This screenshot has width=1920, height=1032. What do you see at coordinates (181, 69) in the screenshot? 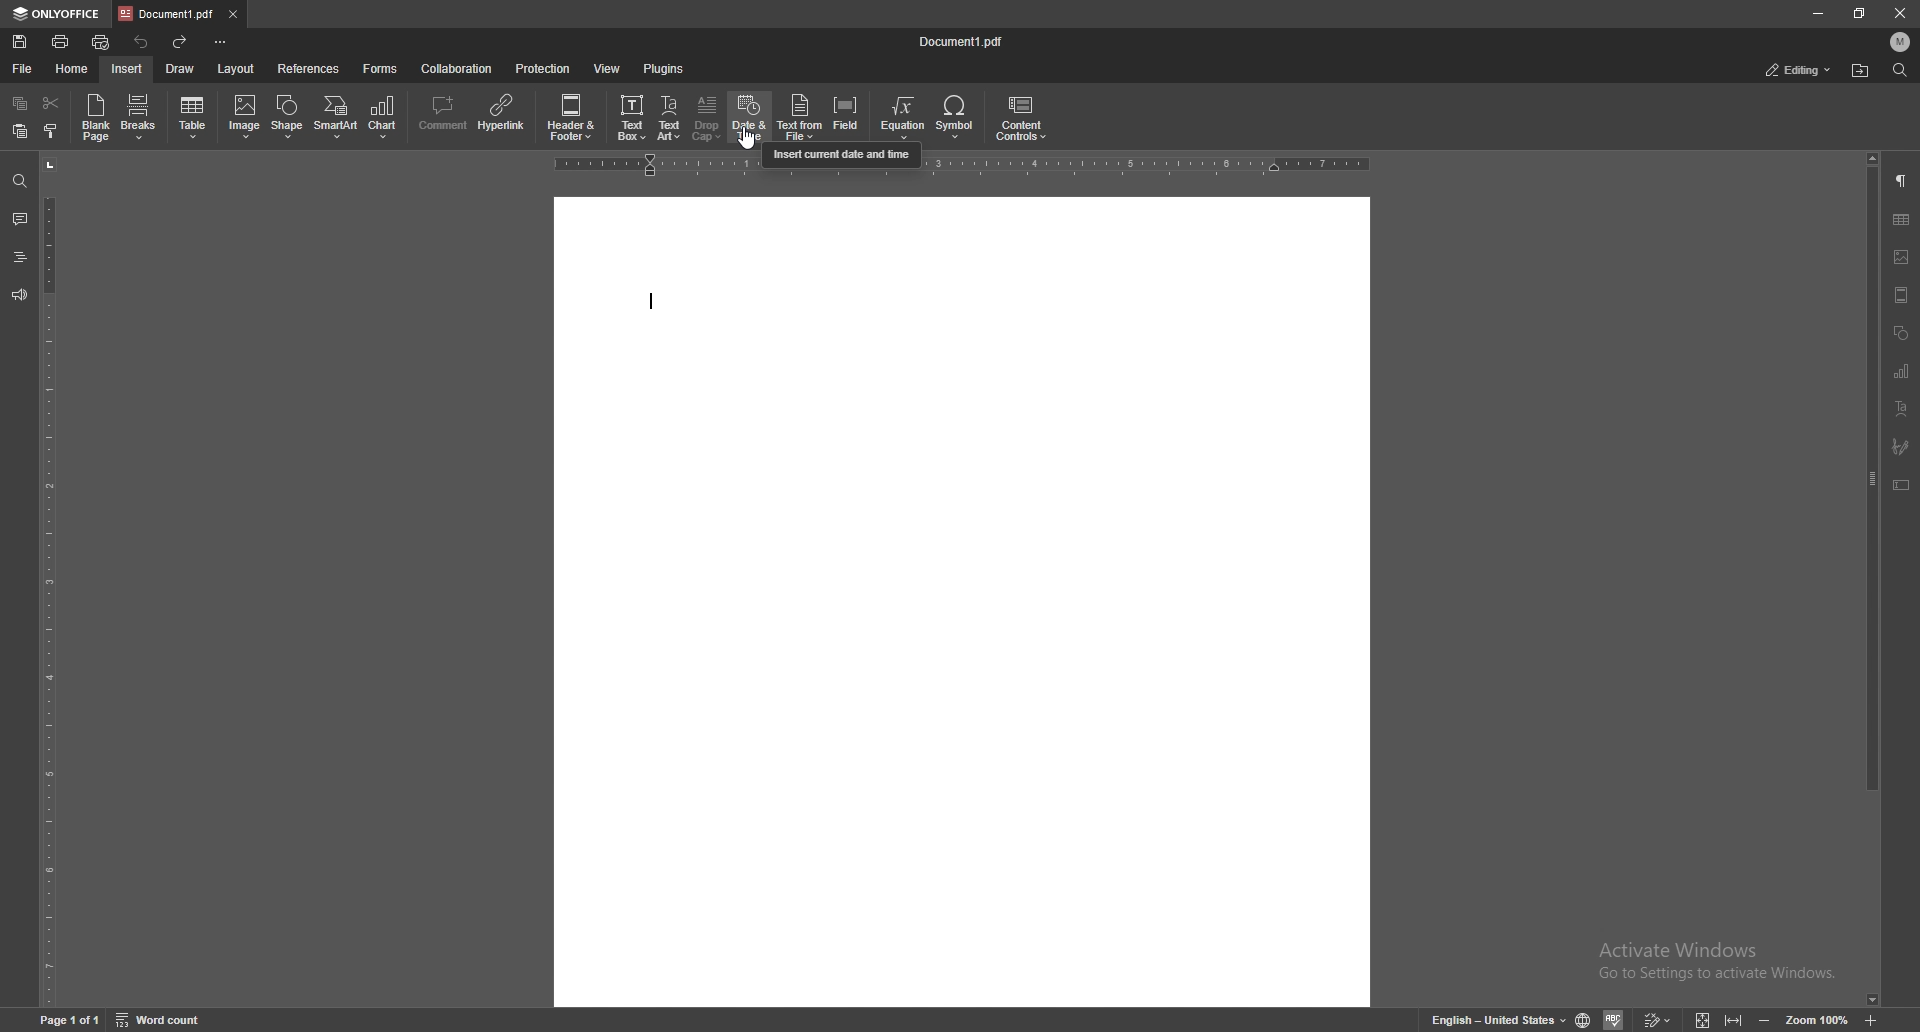
I see `draw` at bounding box center [181, 69].